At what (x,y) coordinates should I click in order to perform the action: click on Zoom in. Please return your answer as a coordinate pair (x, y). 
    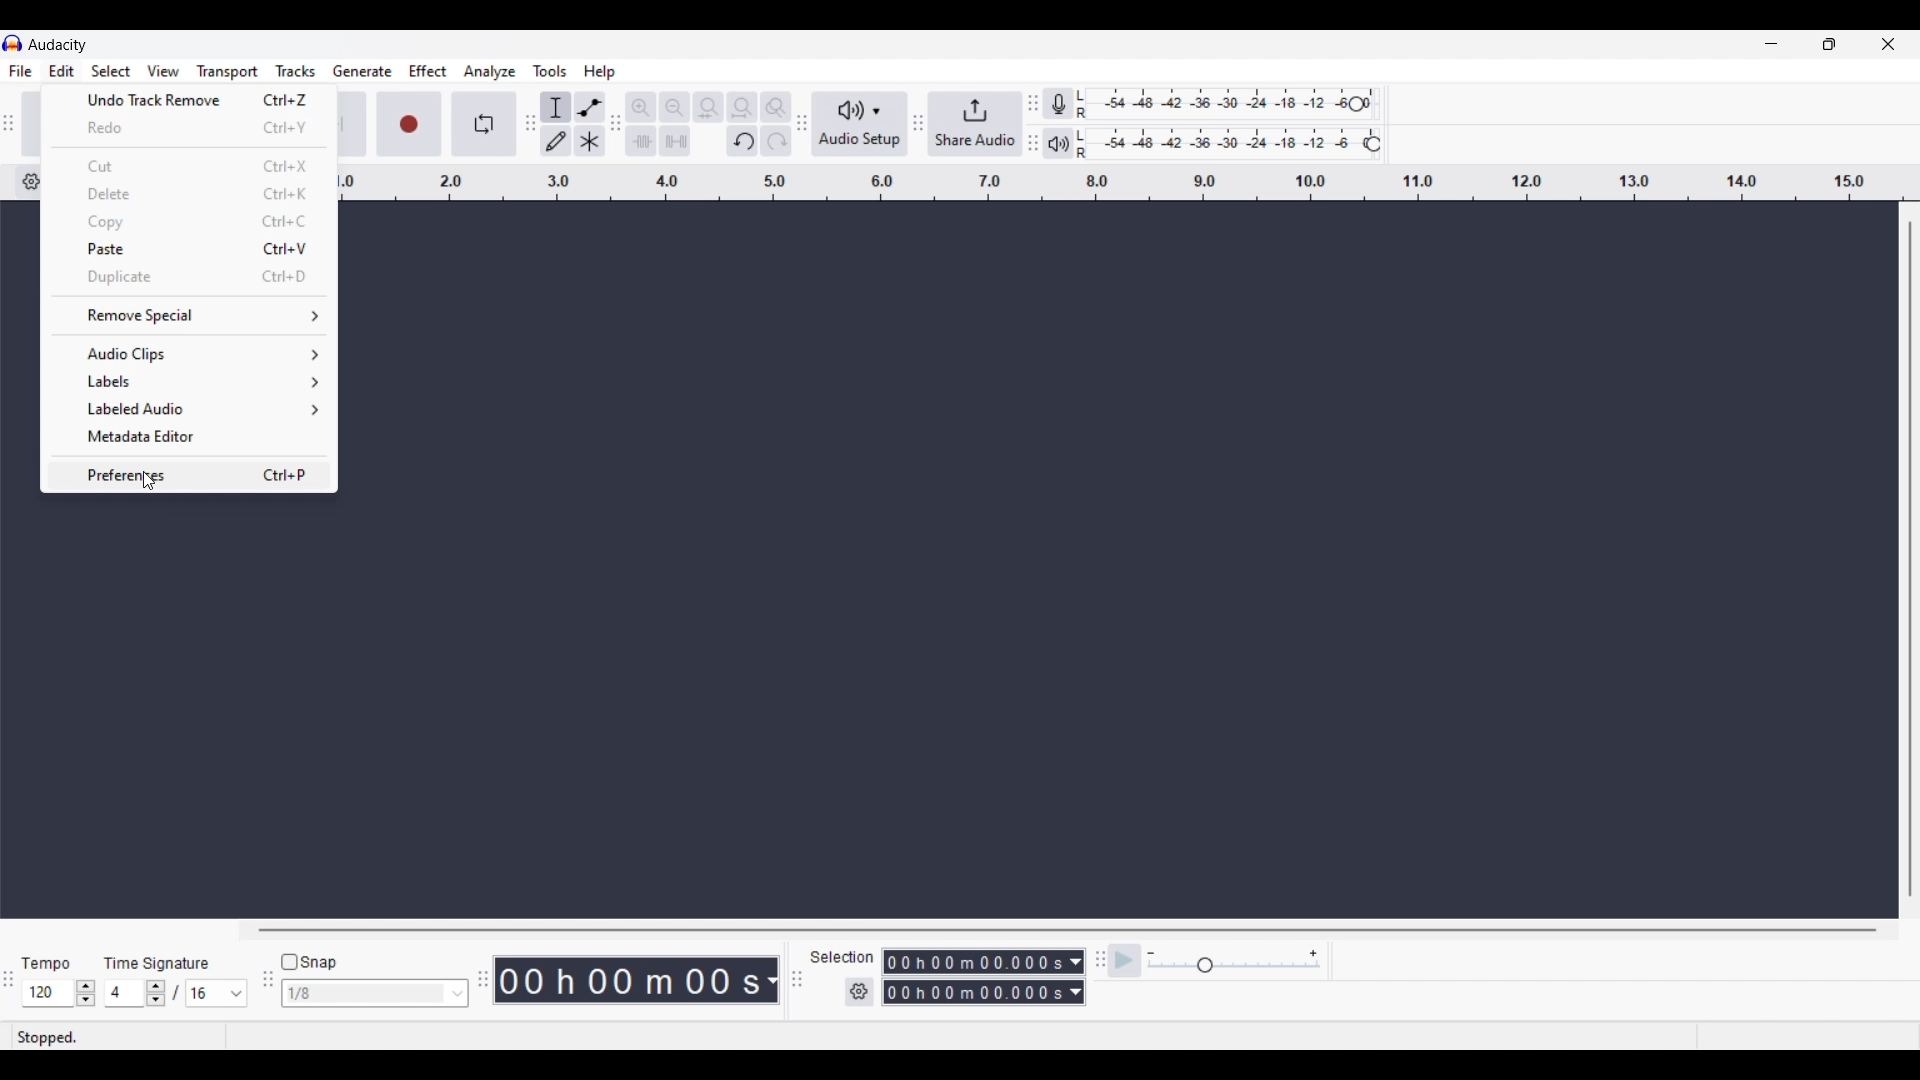
    Looking at the image, I should click on (640, 107).